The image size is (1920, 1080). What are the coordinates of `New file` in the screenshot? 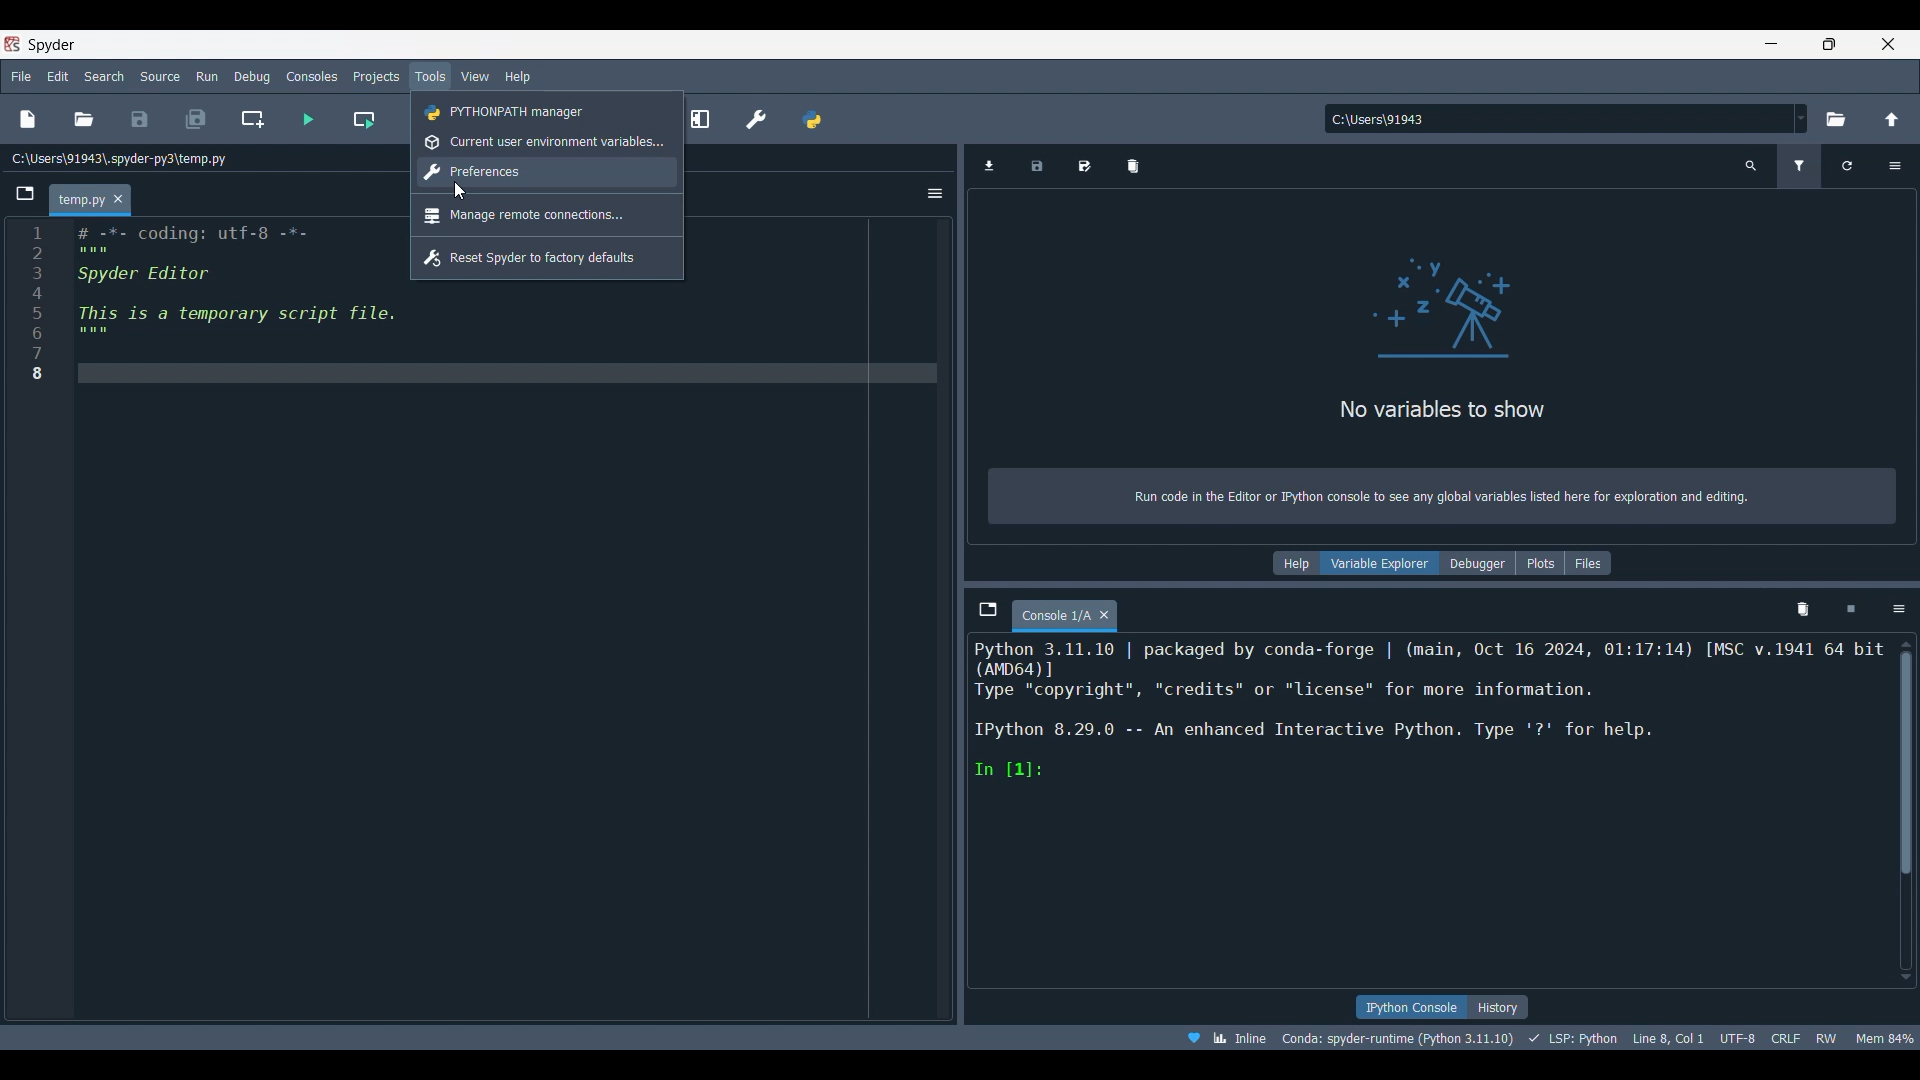 It's located at (29, 119).